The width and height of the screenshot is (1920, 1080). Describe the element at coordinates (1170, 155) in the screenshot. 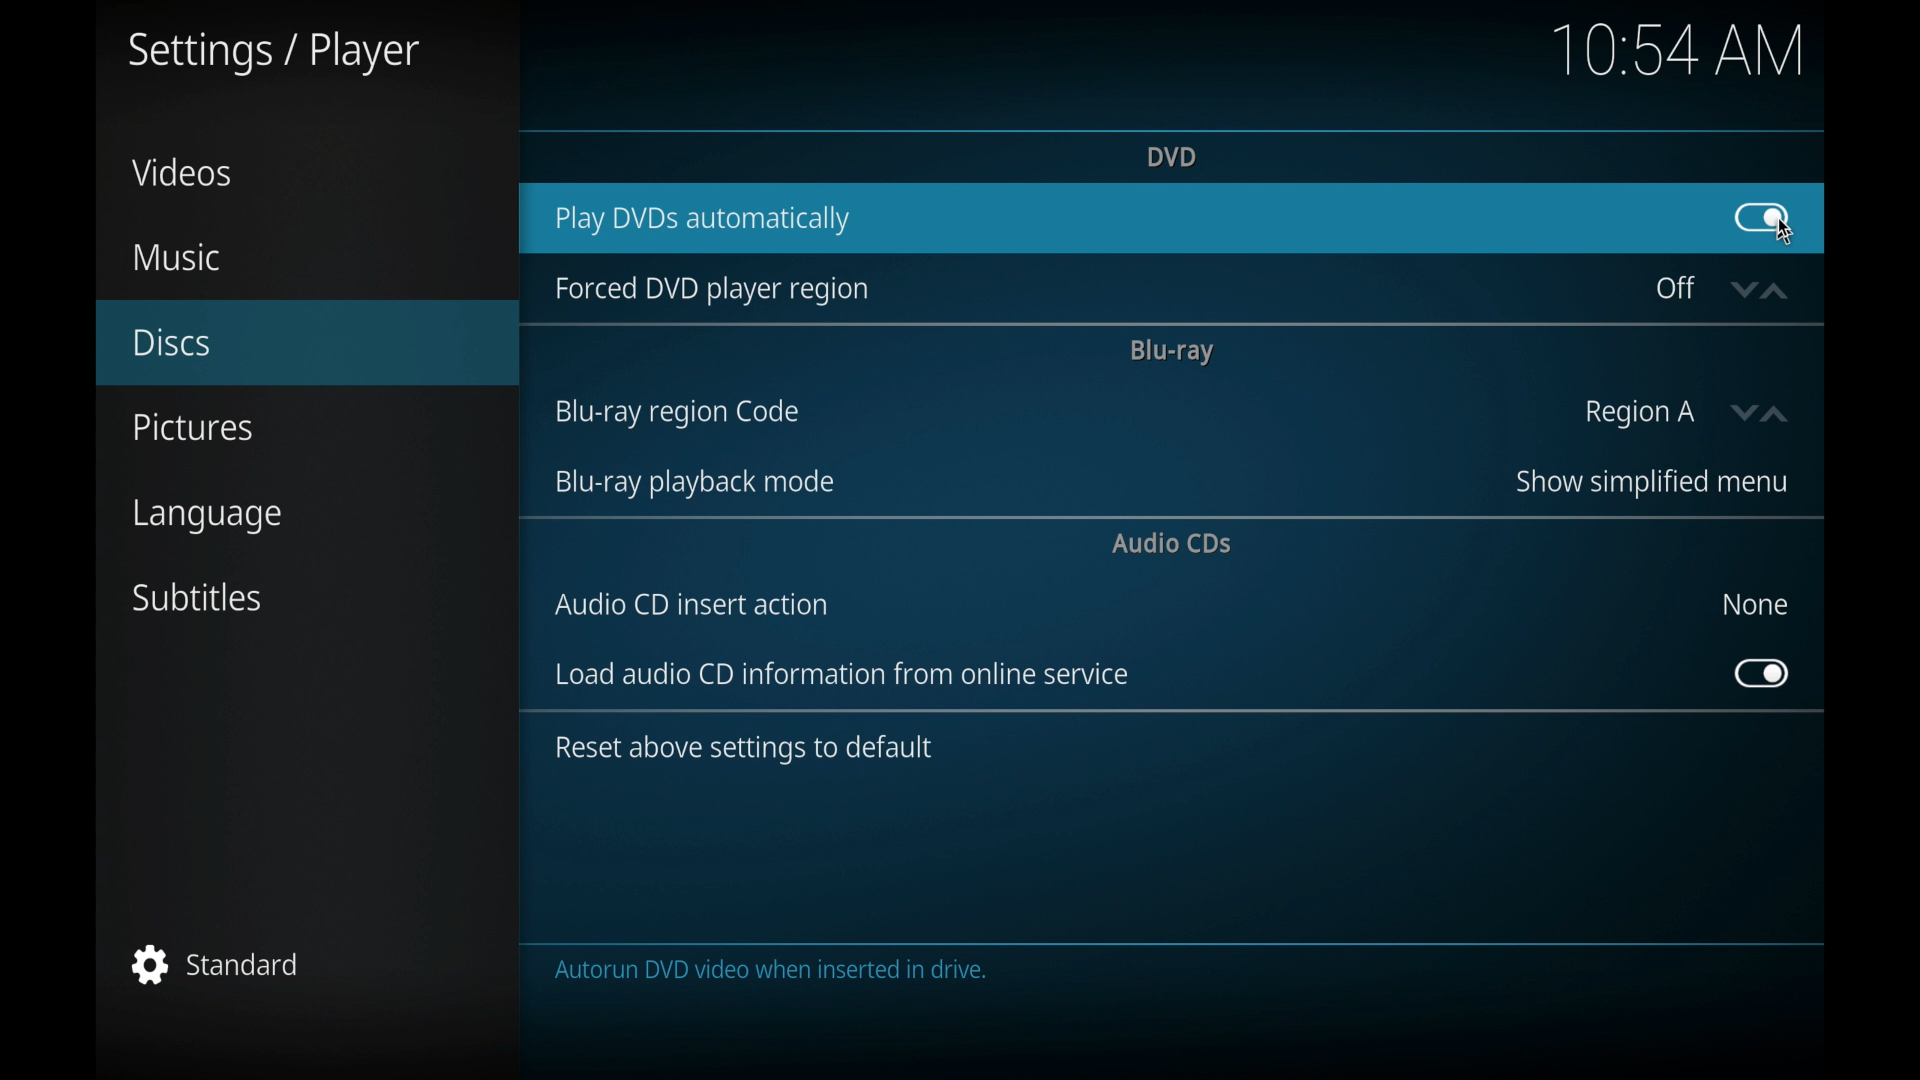

I see `dvd` at that location.